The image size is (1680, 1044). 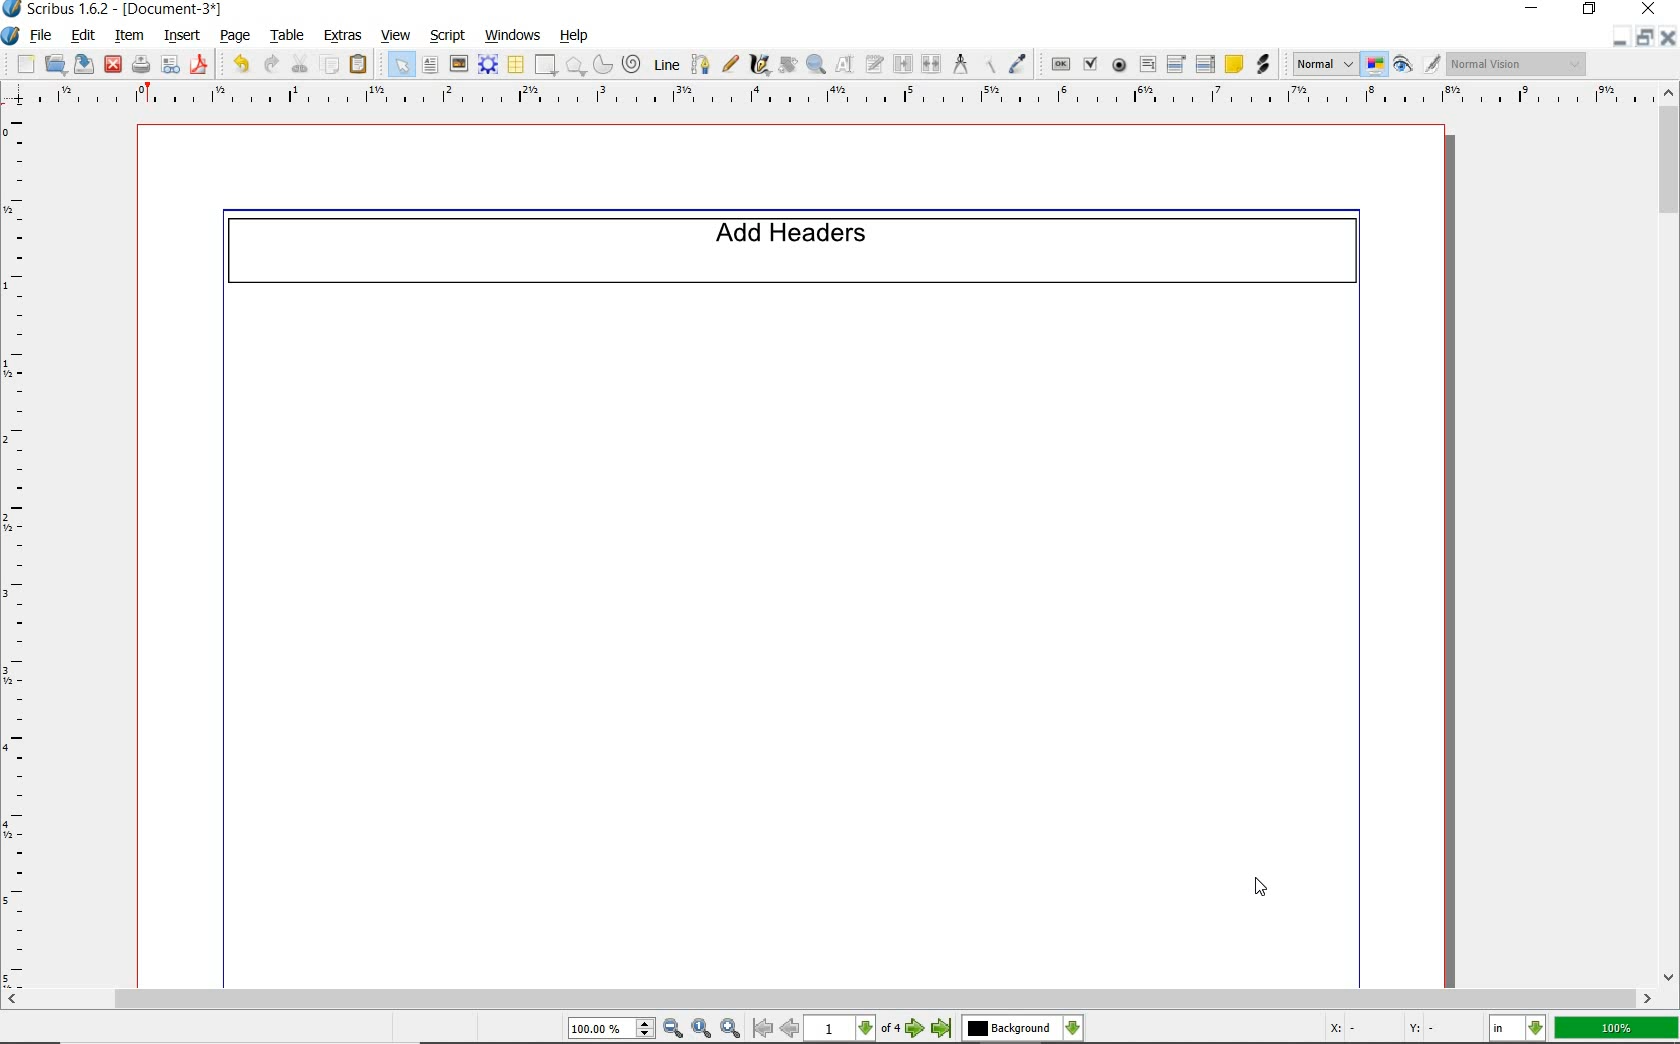 What do you see at coordinates (799, 249) in the screenshot?
I see `Add Headers` at bounding box center [799, 249].